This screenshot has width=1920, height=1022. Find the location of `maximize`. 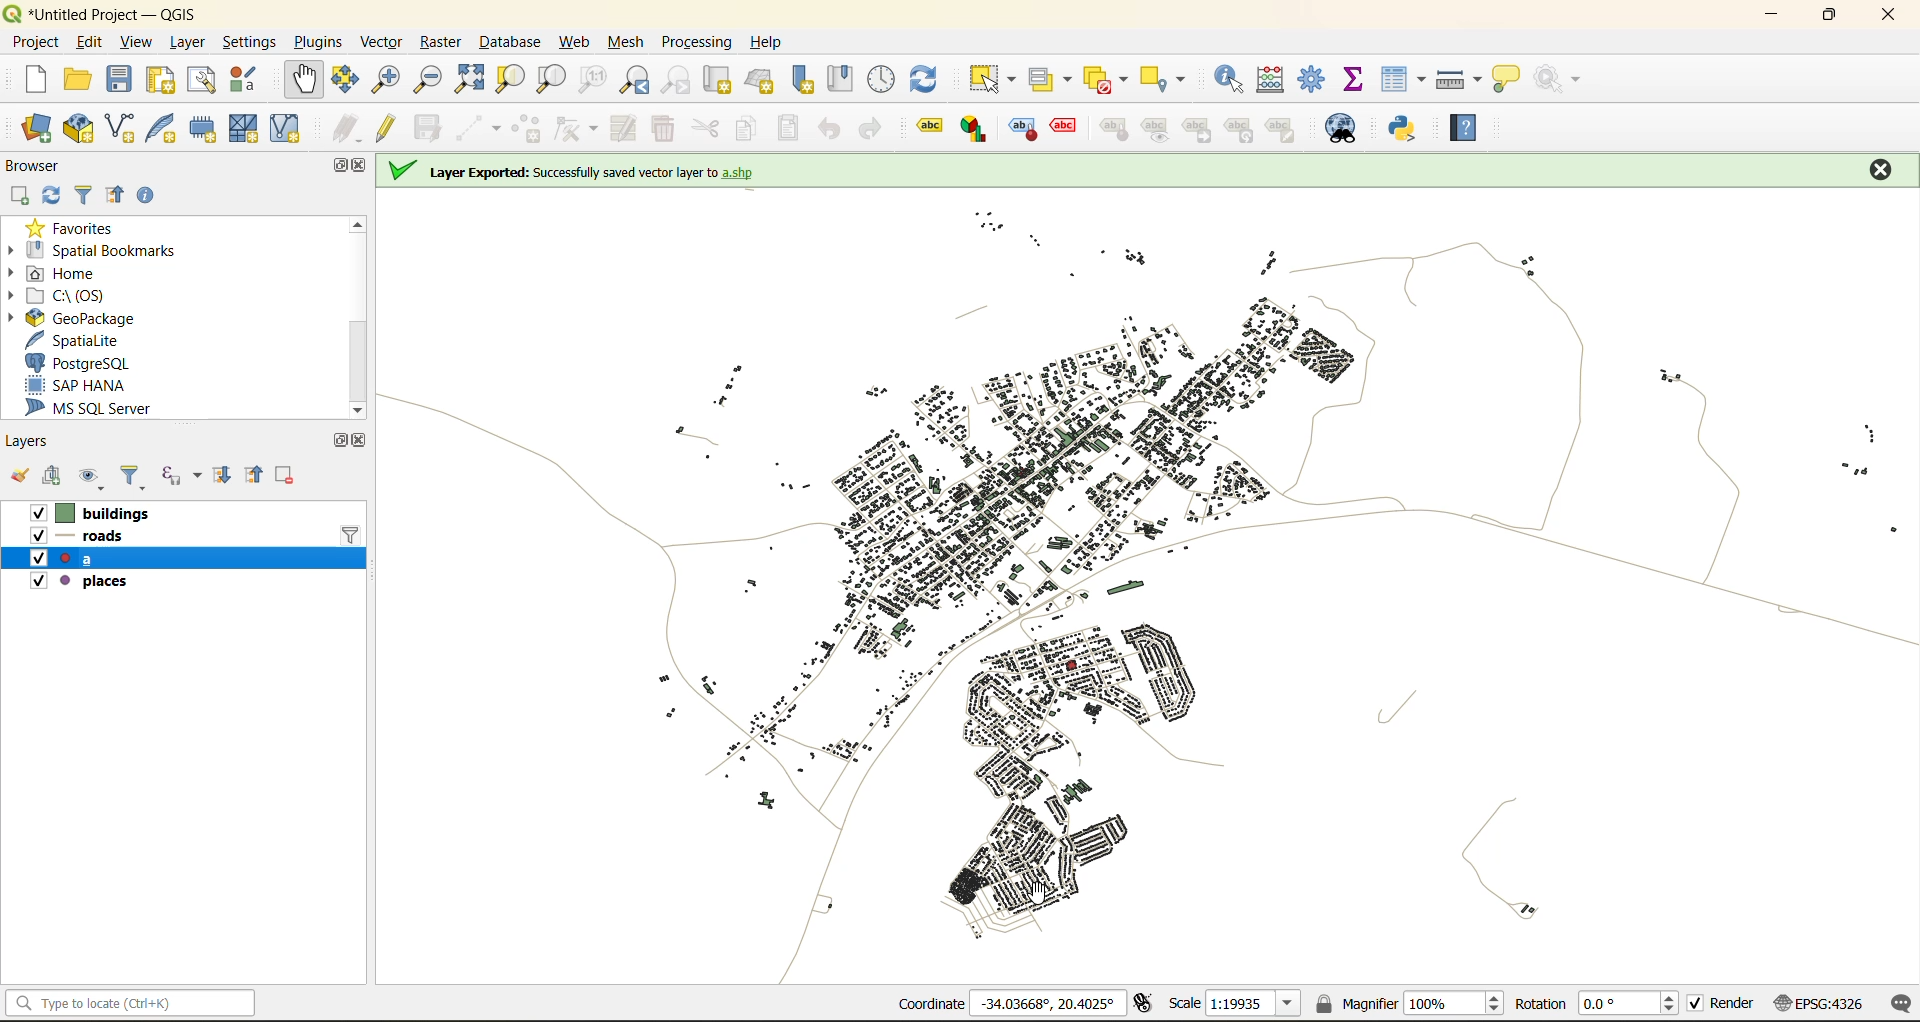

maximize is located at coordinates (337, 166).